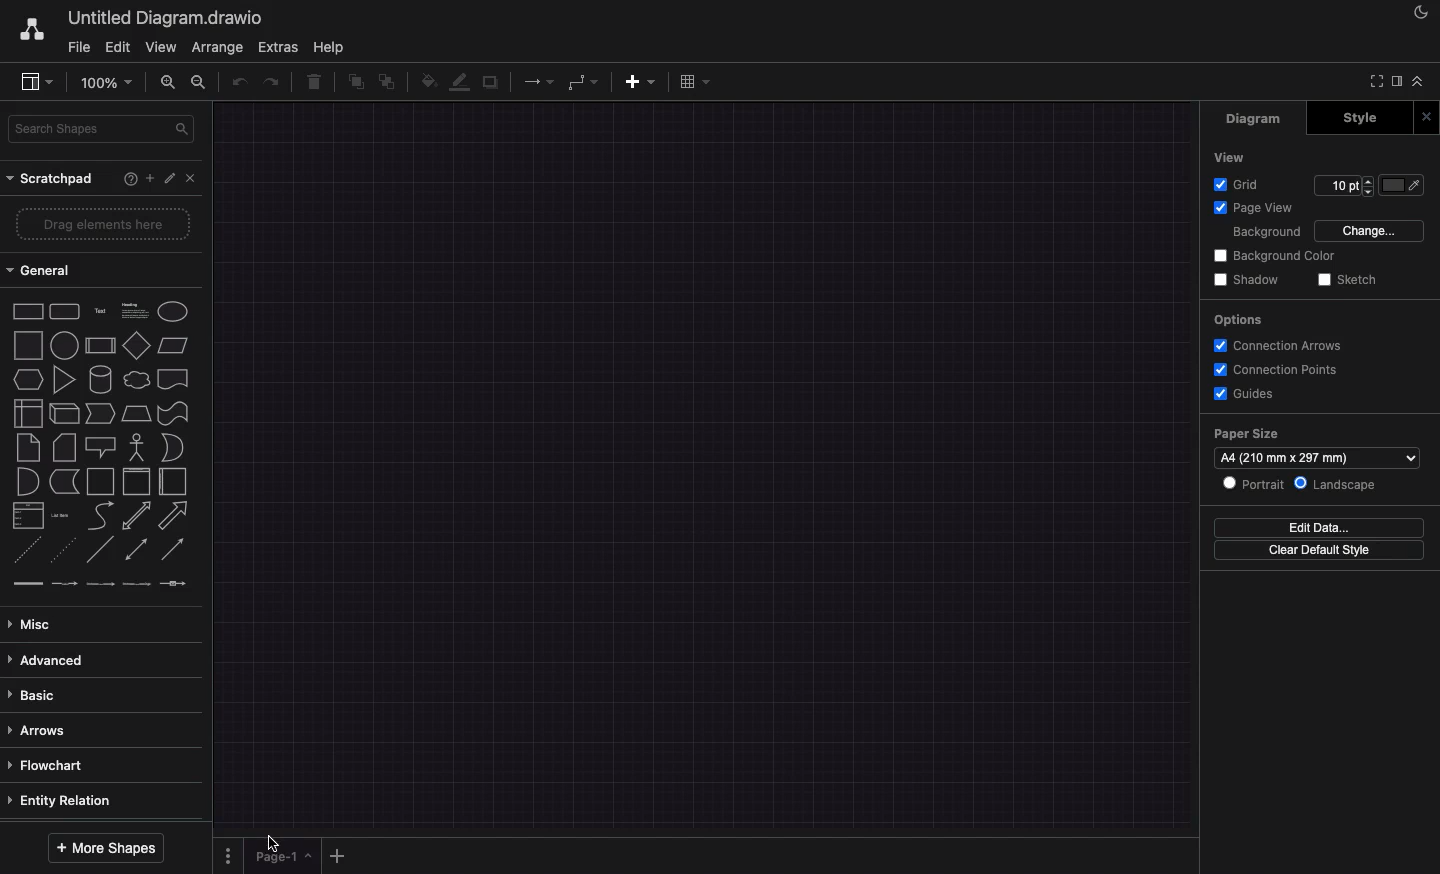 The height and width of the screenshot is (874, 1440). Describe the element at coordinates (27, 516) in the screenshot. I see `list` at that location.